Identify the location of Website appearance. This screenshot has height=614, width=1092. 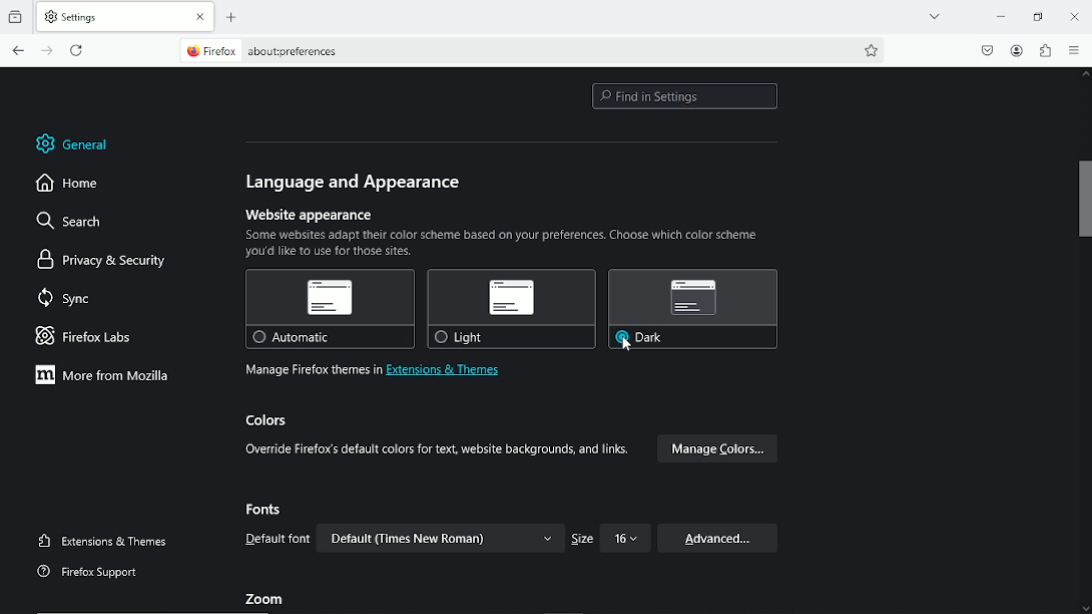
(311, 211).